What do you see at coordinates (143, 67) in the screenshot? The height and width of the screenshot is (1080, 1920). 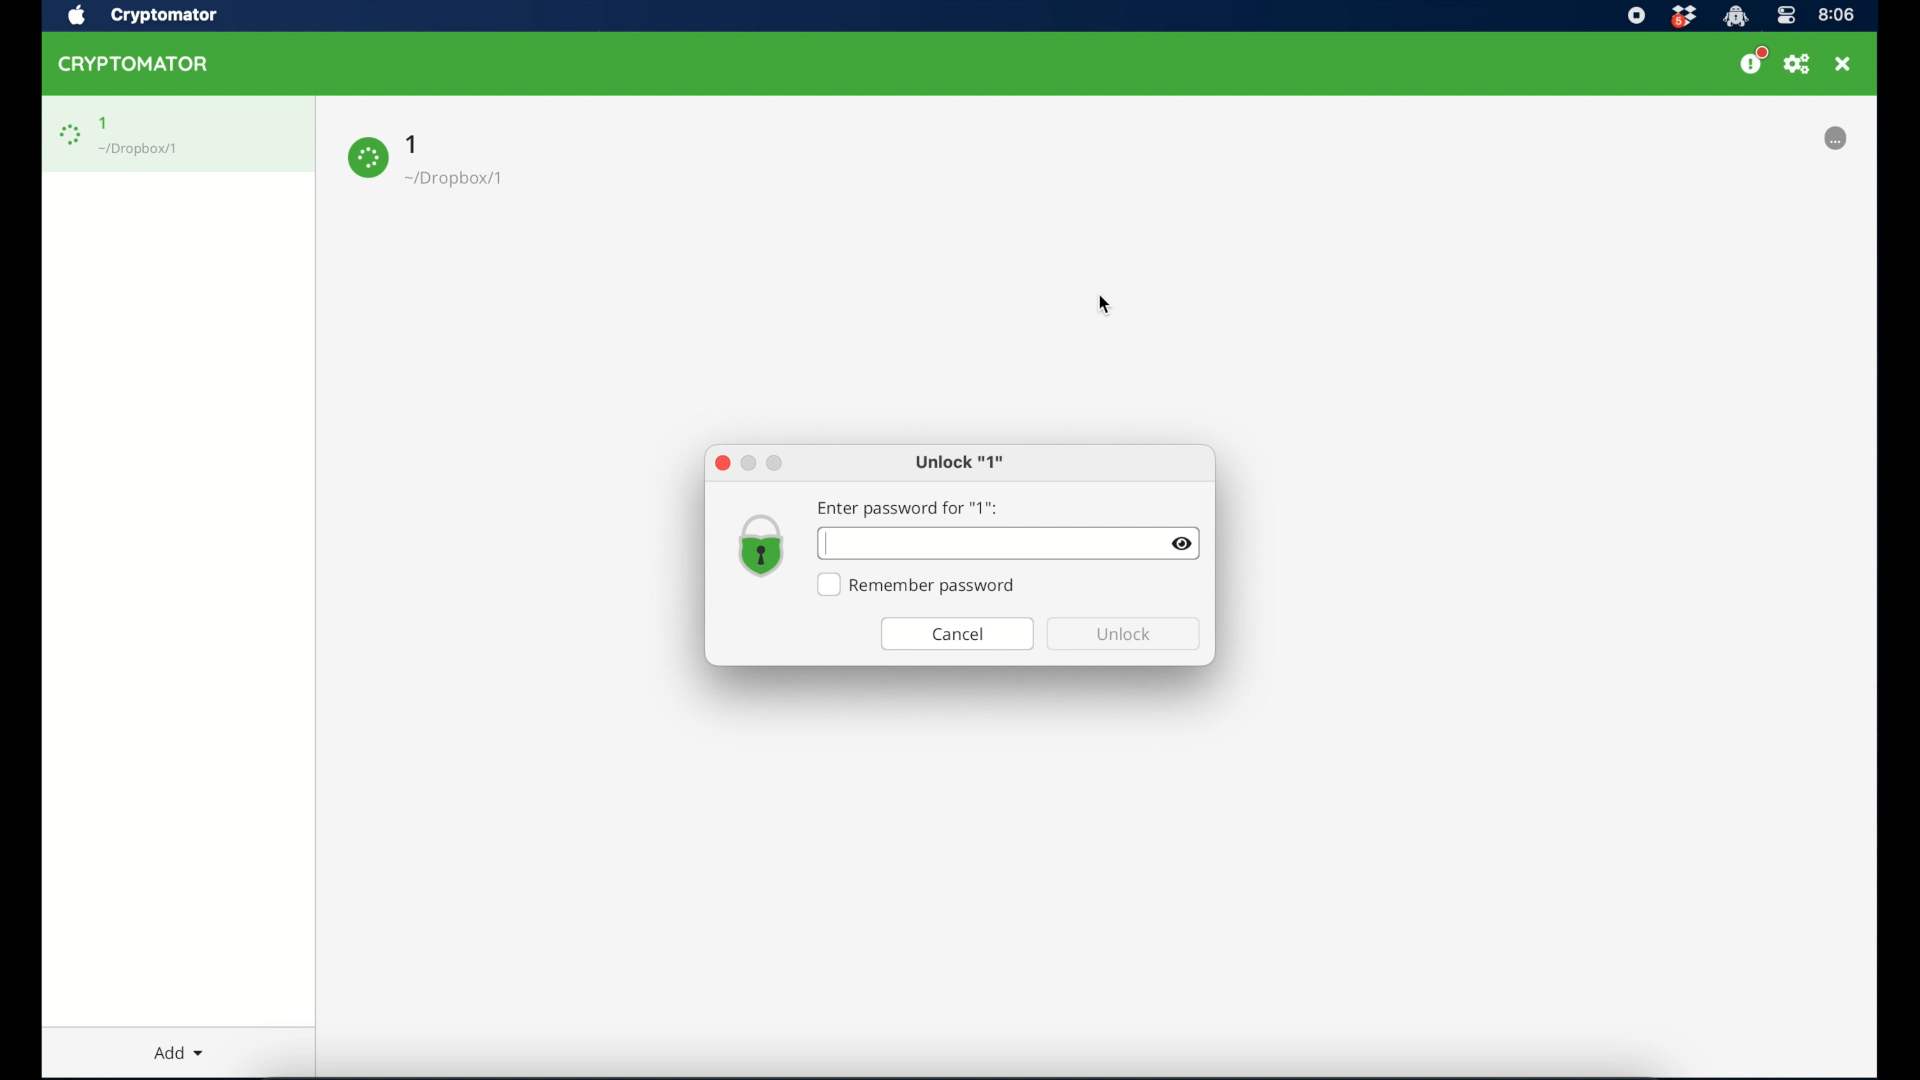 I see `CRYPTOMATOR` at bounding box center [143, 67].